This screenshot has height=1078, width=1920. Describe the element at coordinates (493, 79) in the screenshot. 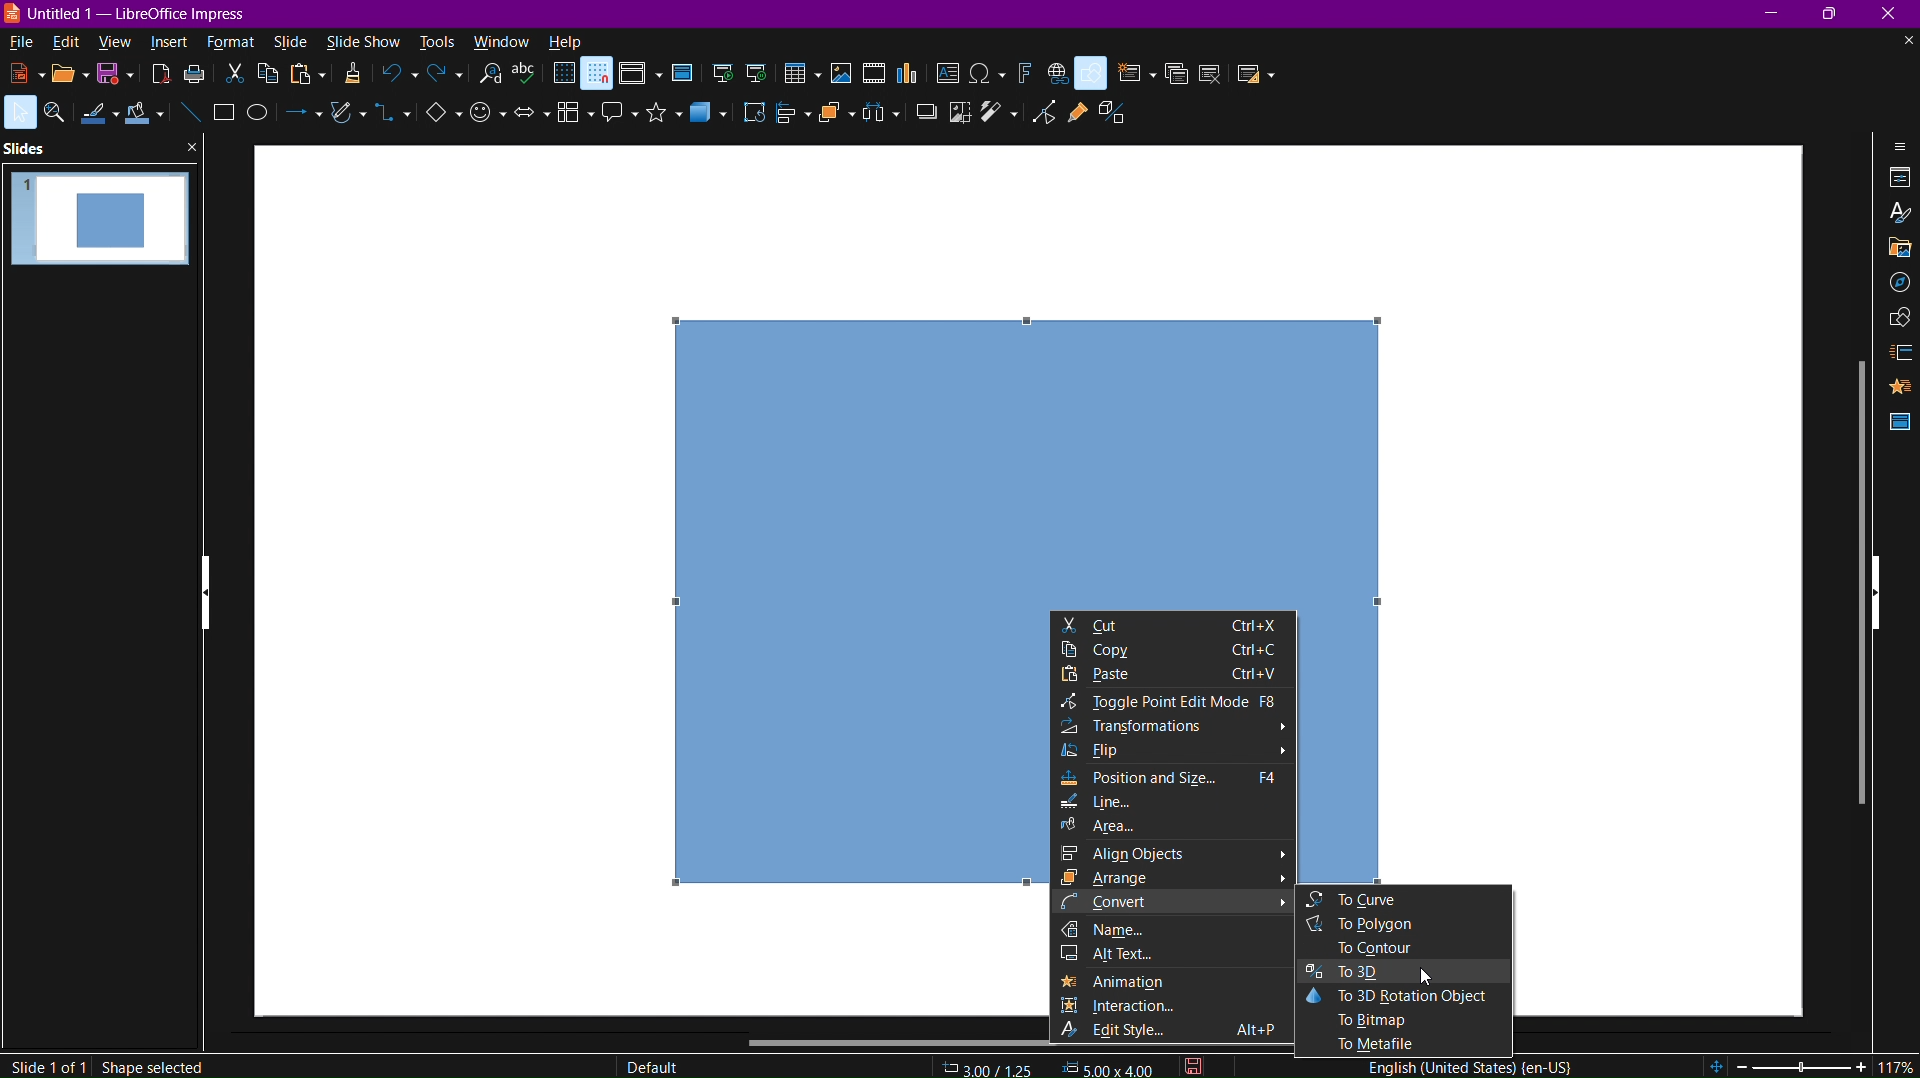

I see `Search and Replace` at that location.